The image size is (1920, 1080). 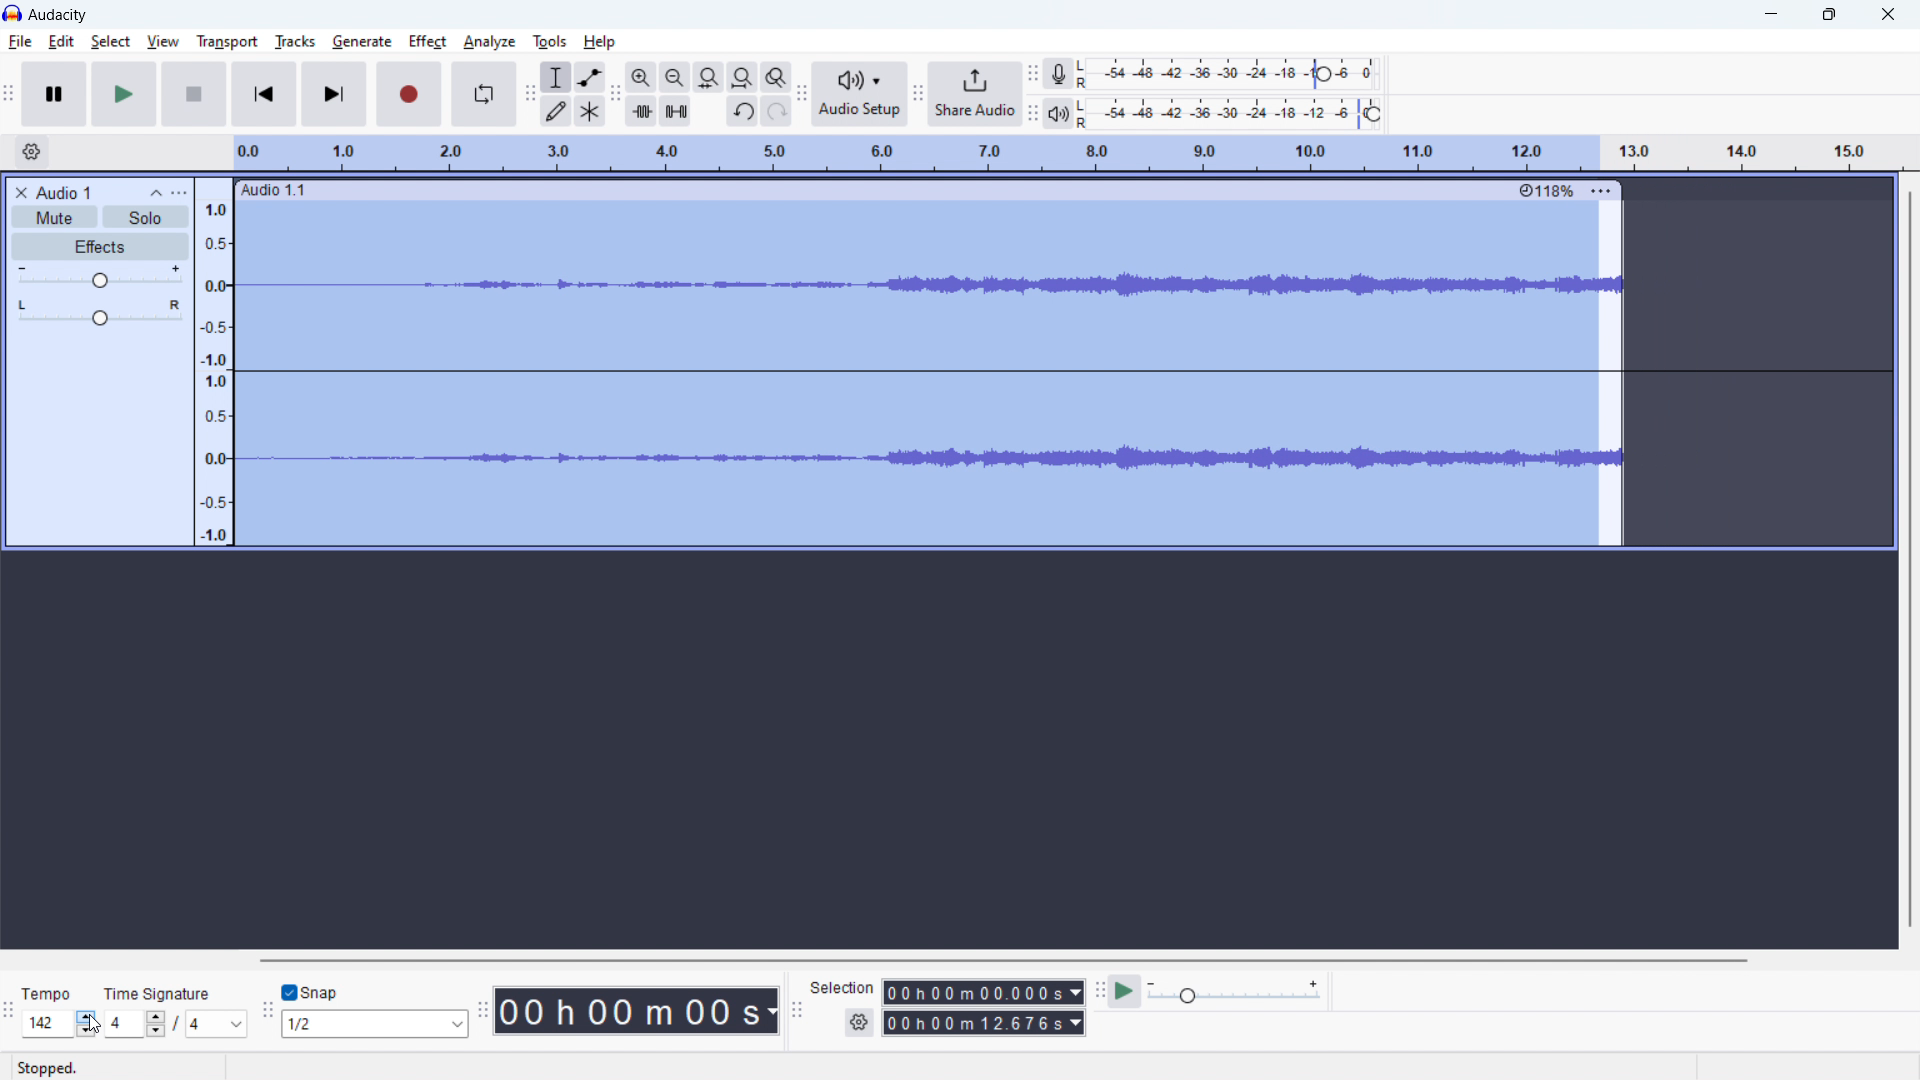 What do you see at coordinates (63, 191) in the screenshot?
I see `project title` at bounding box center [63, 191].